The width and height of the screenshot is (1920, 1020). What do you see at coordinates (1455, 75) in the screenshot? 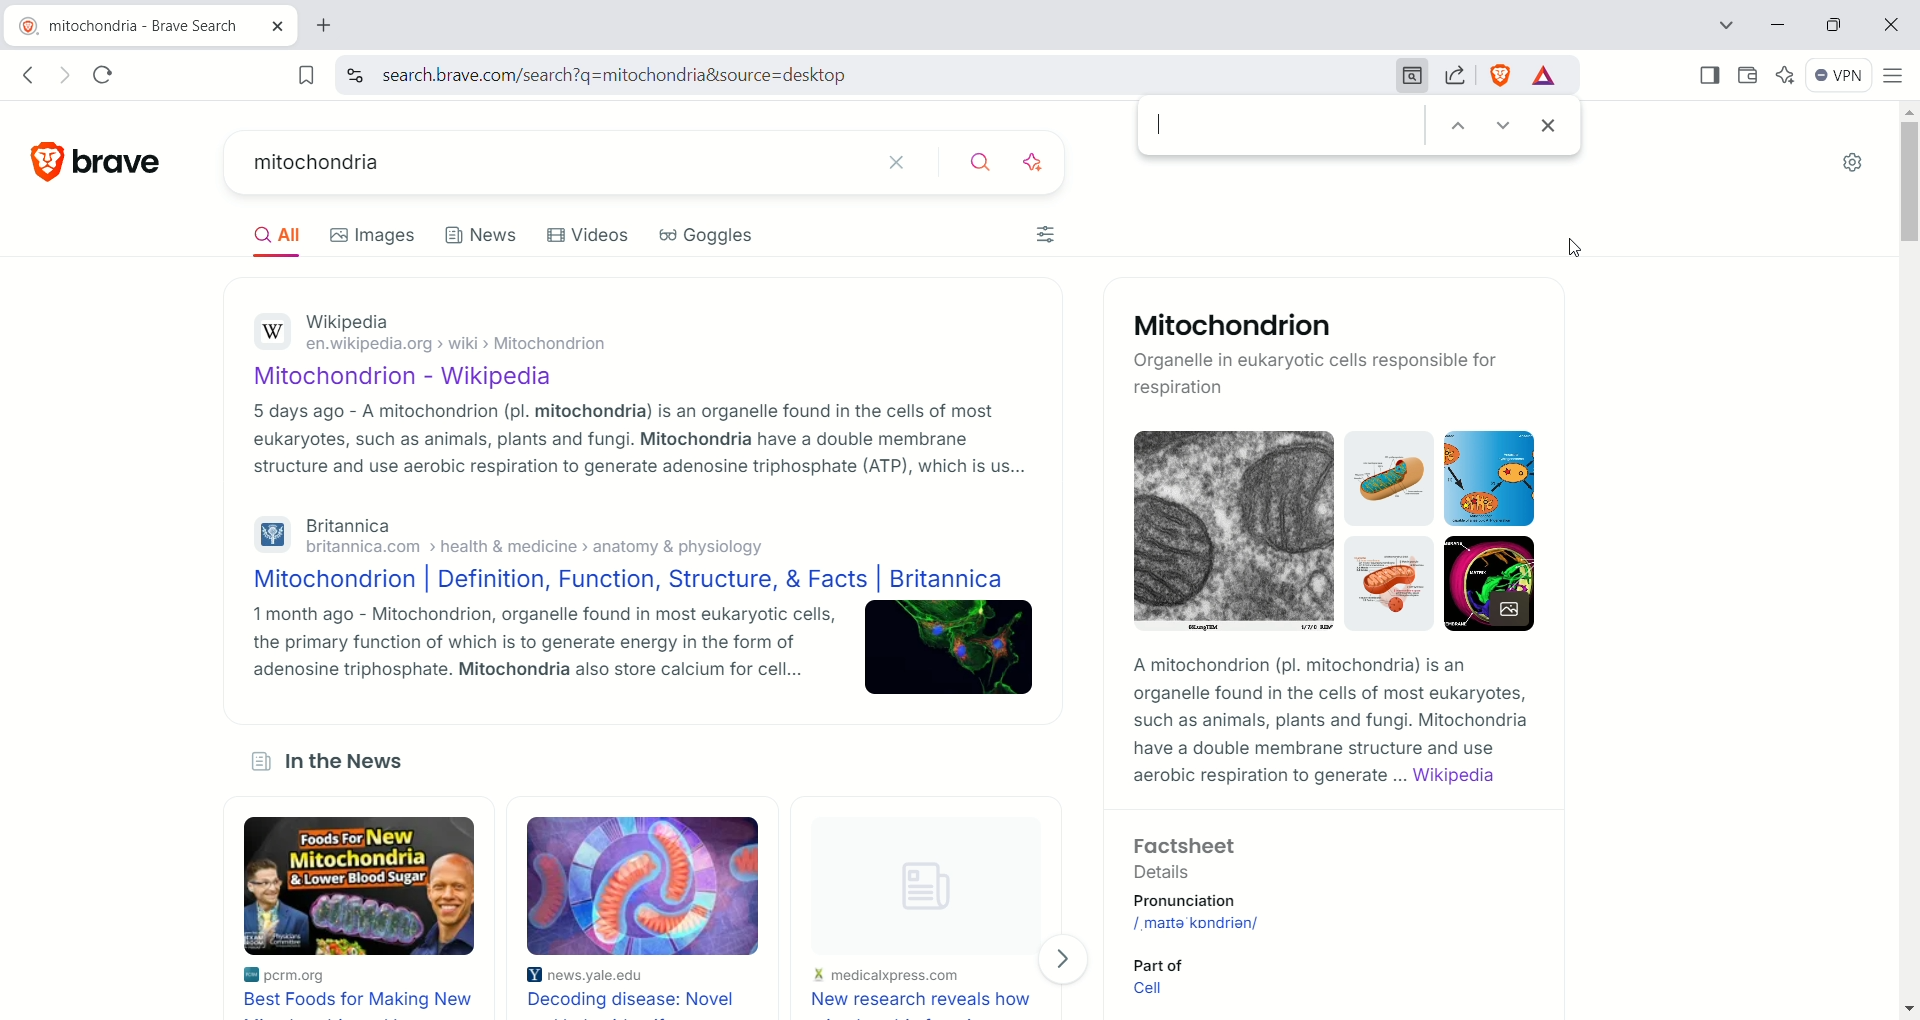
I see `share this page` at bounding box center [1455, 75].